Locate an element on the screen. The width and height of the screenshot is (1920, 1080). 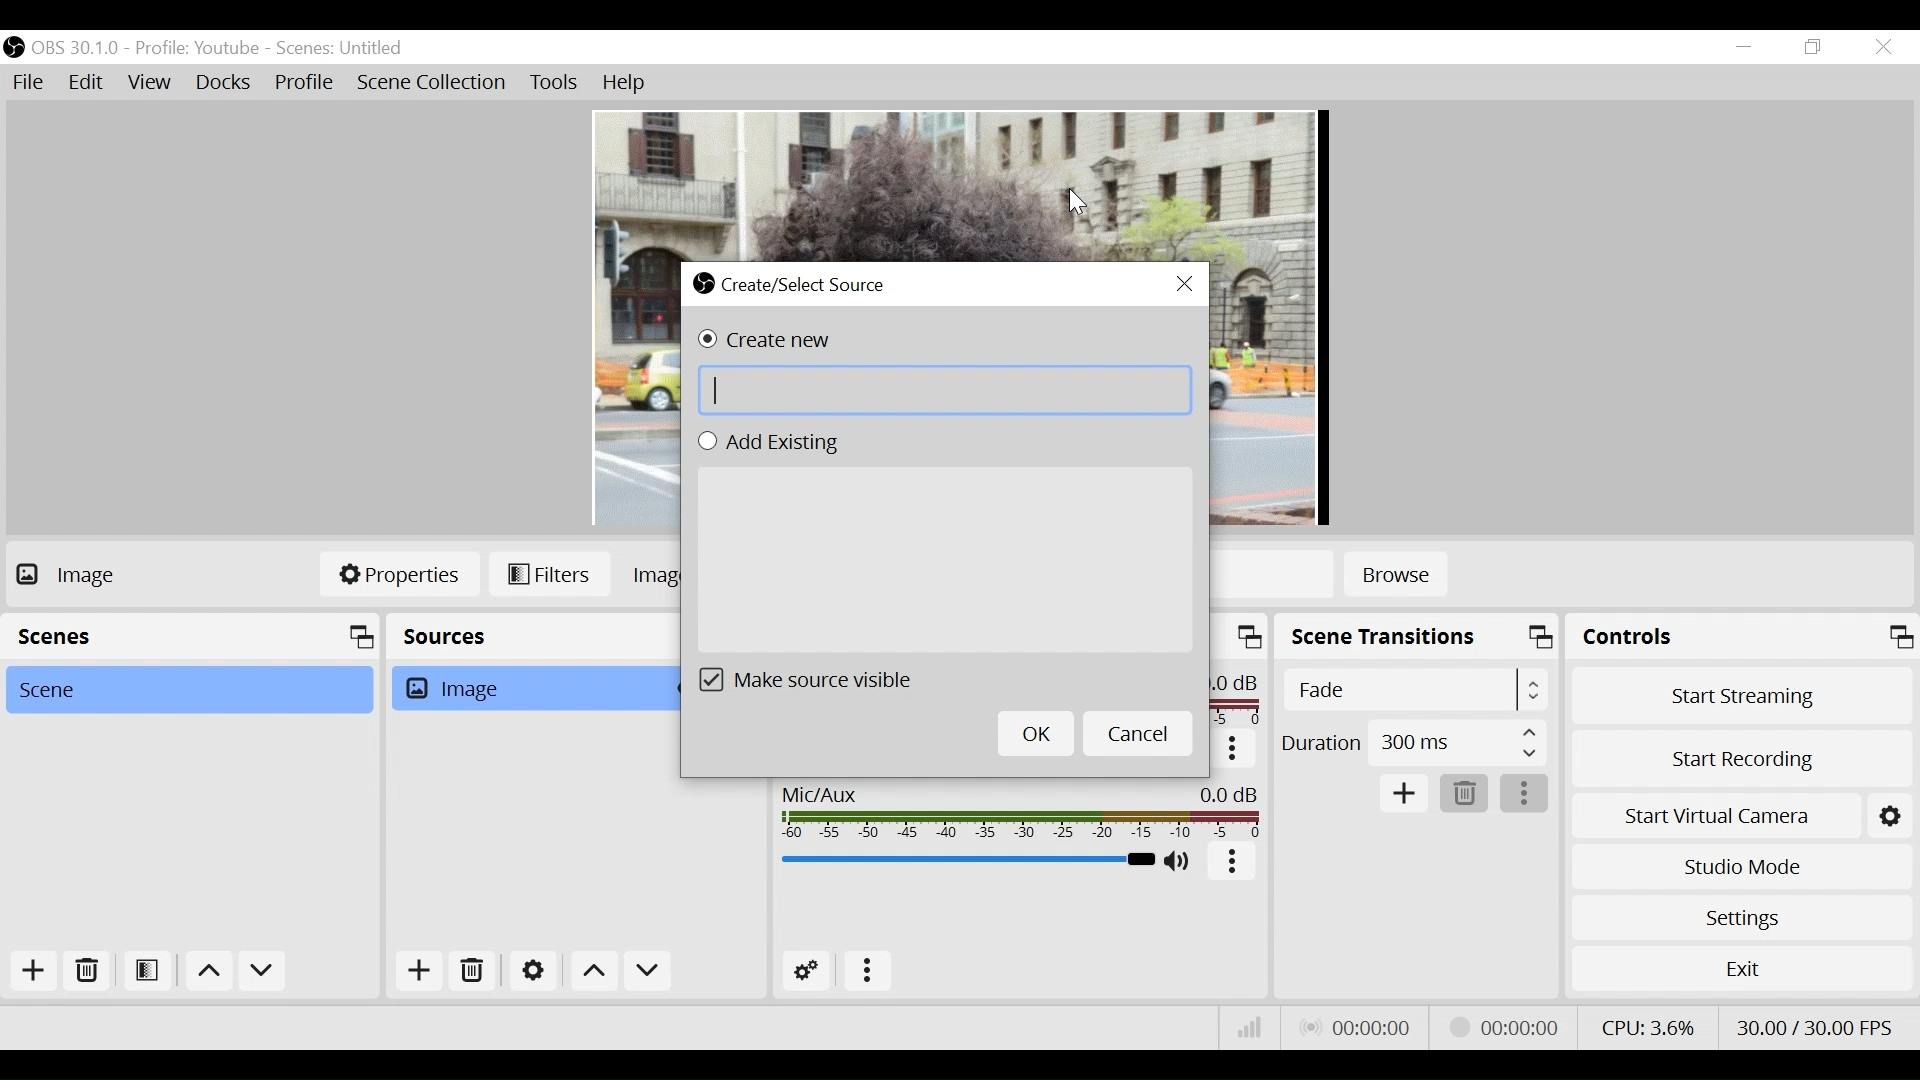
OK is located at coordinates (1036, 733).